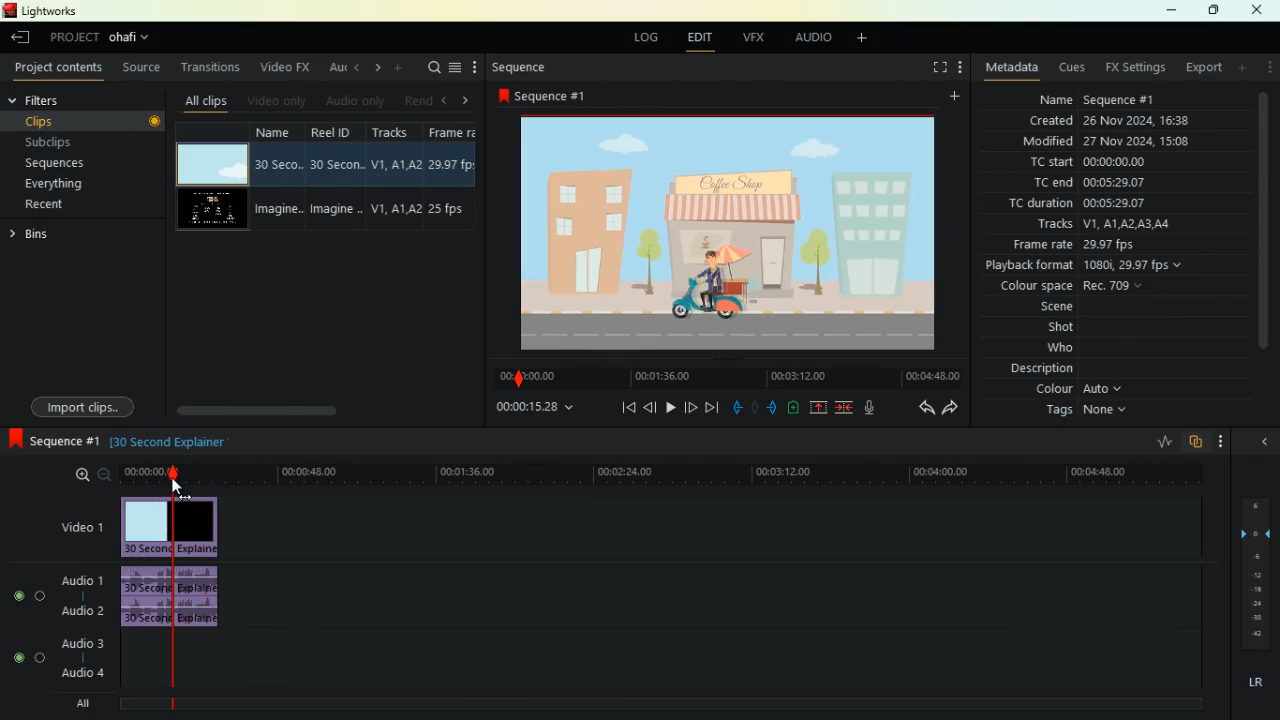 Image resolution: width=1280 pixels, height=720 pixels. What do you see at coordinates (76, 611) in the screenshot?
I see `audio 2` at bounding box center [76, 611].